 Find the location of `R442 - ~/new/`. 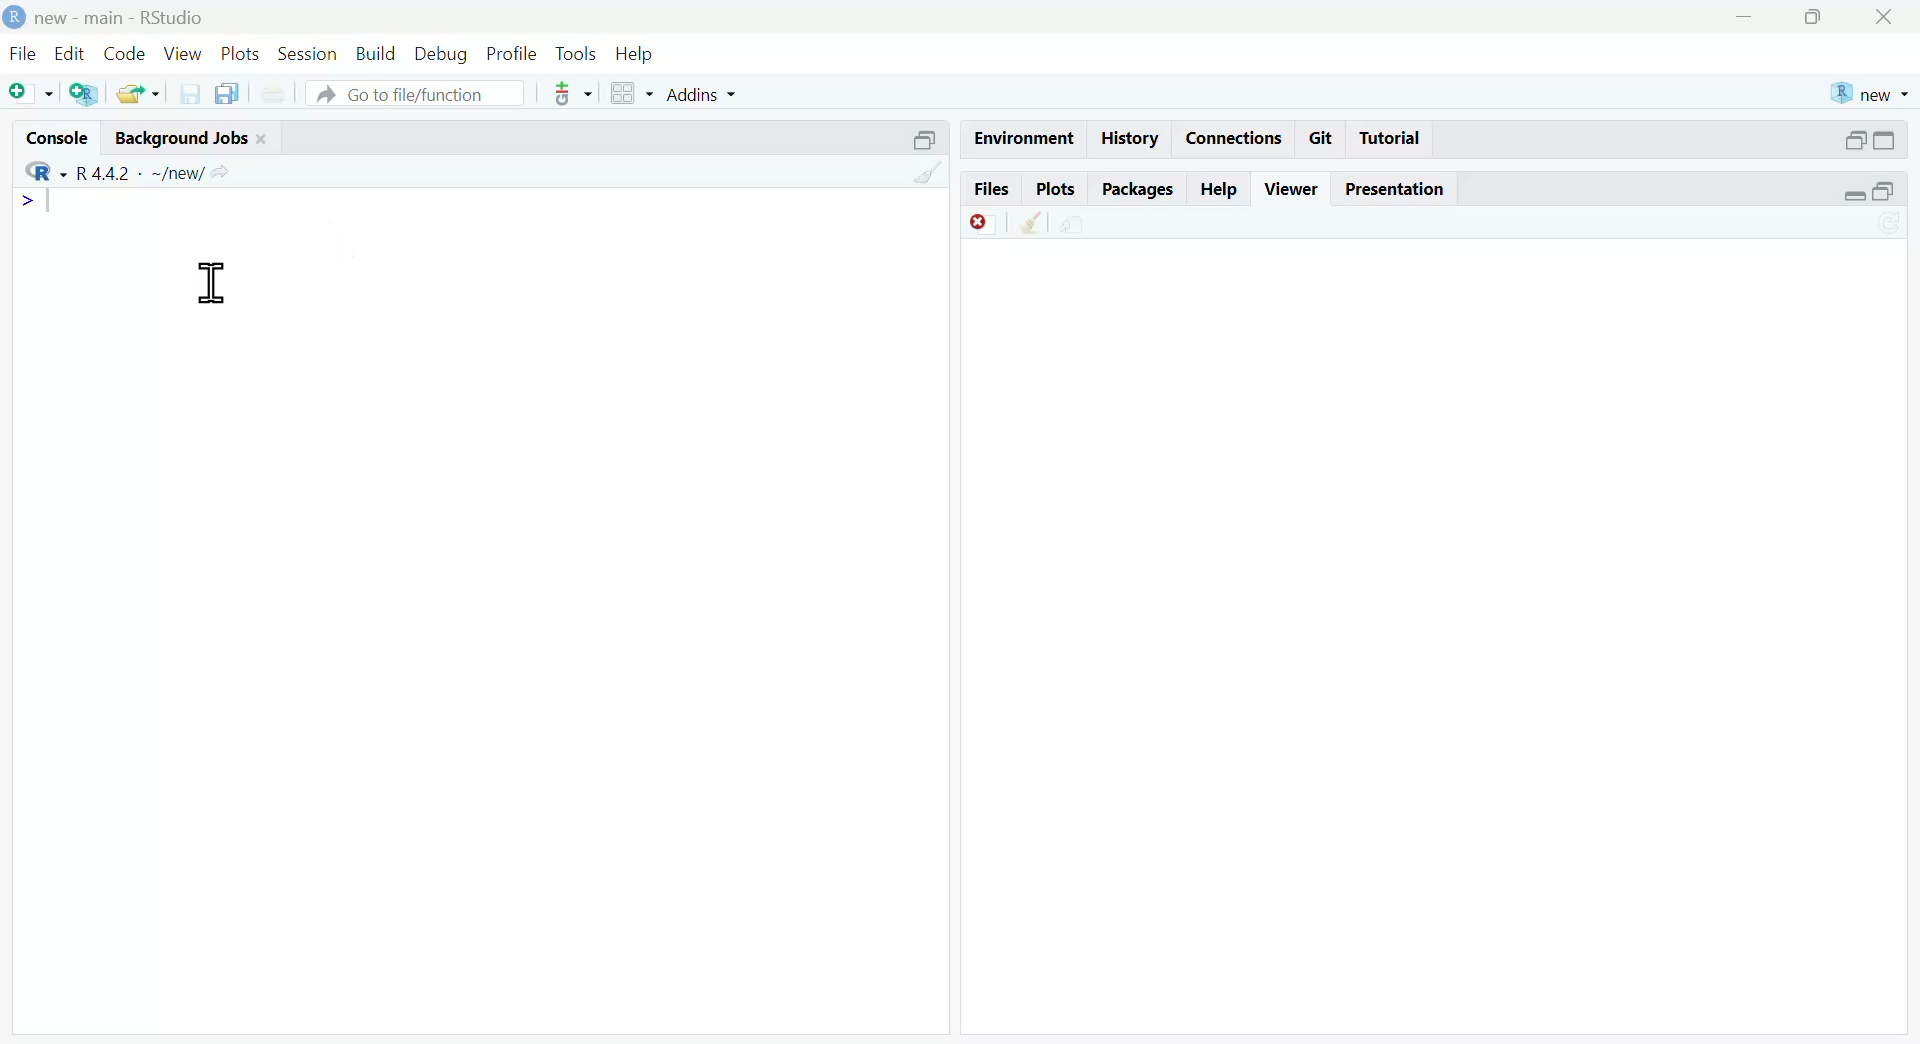

R442 - ~/new/ is located at coordinates (160, 175).